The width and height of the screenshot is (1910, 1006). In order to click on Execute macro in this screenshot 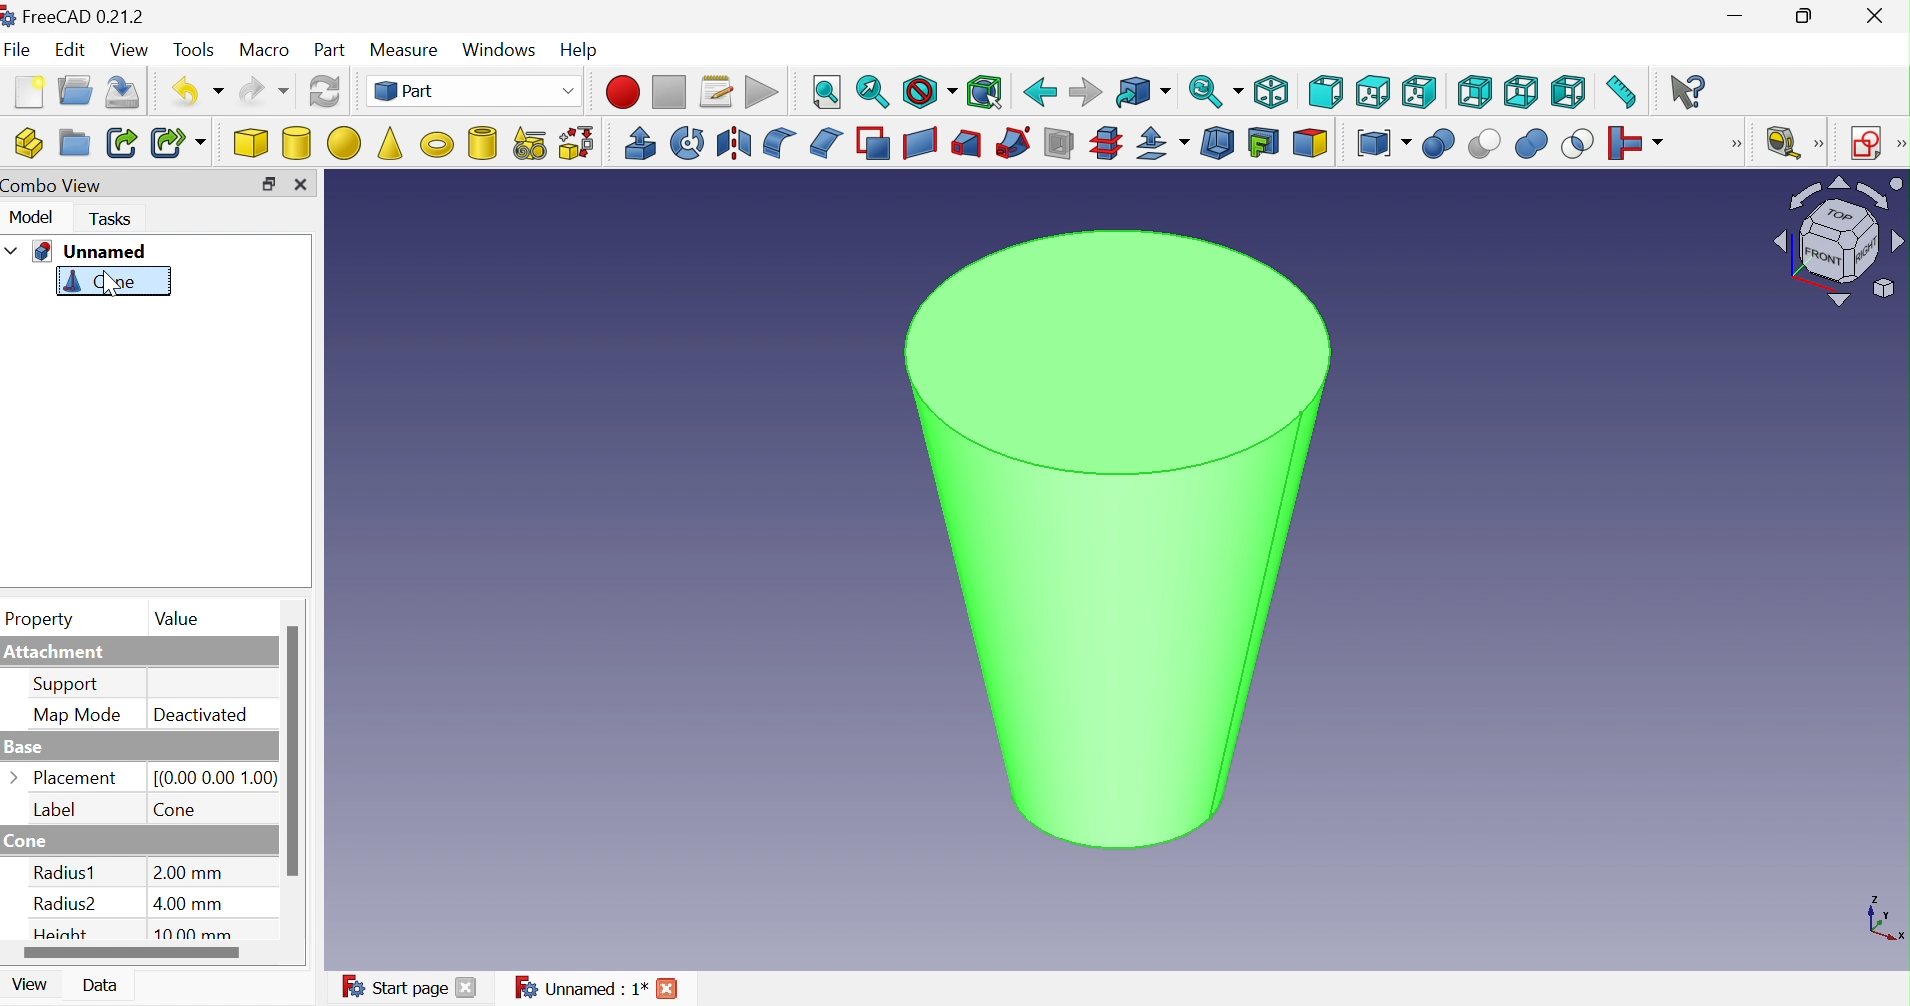, I will do `click(761, 93)`.